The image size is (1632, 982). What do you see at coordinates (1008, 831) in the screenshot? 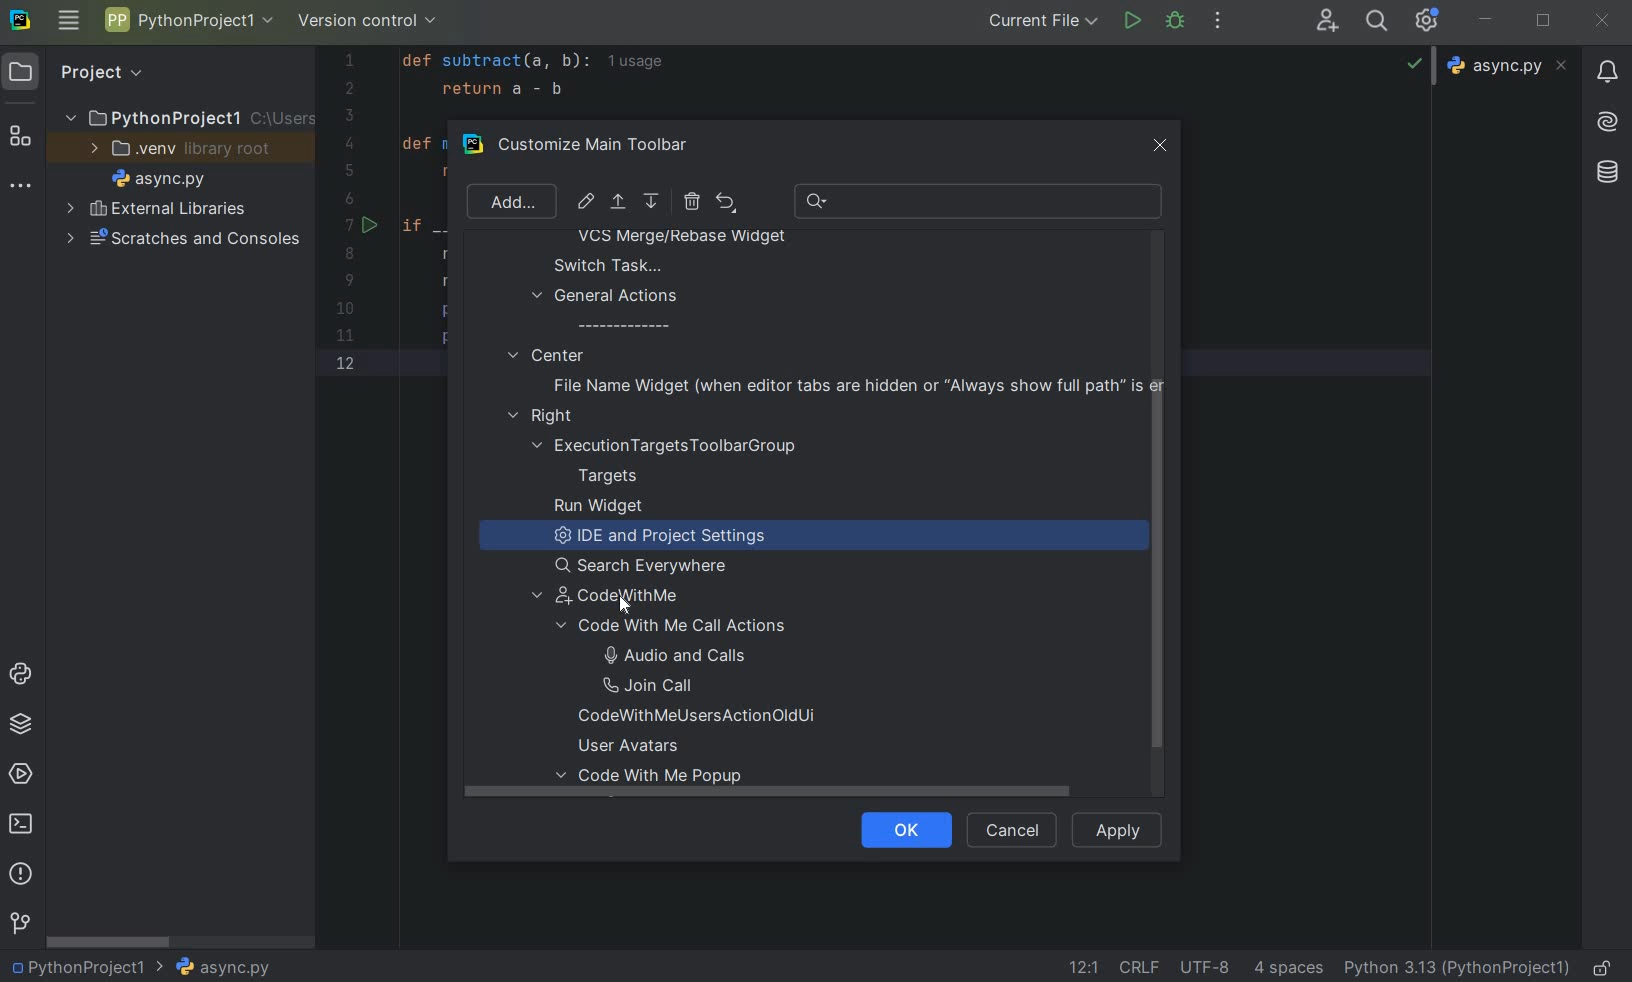
I see `cancel` at bounding box center [1008, 831].